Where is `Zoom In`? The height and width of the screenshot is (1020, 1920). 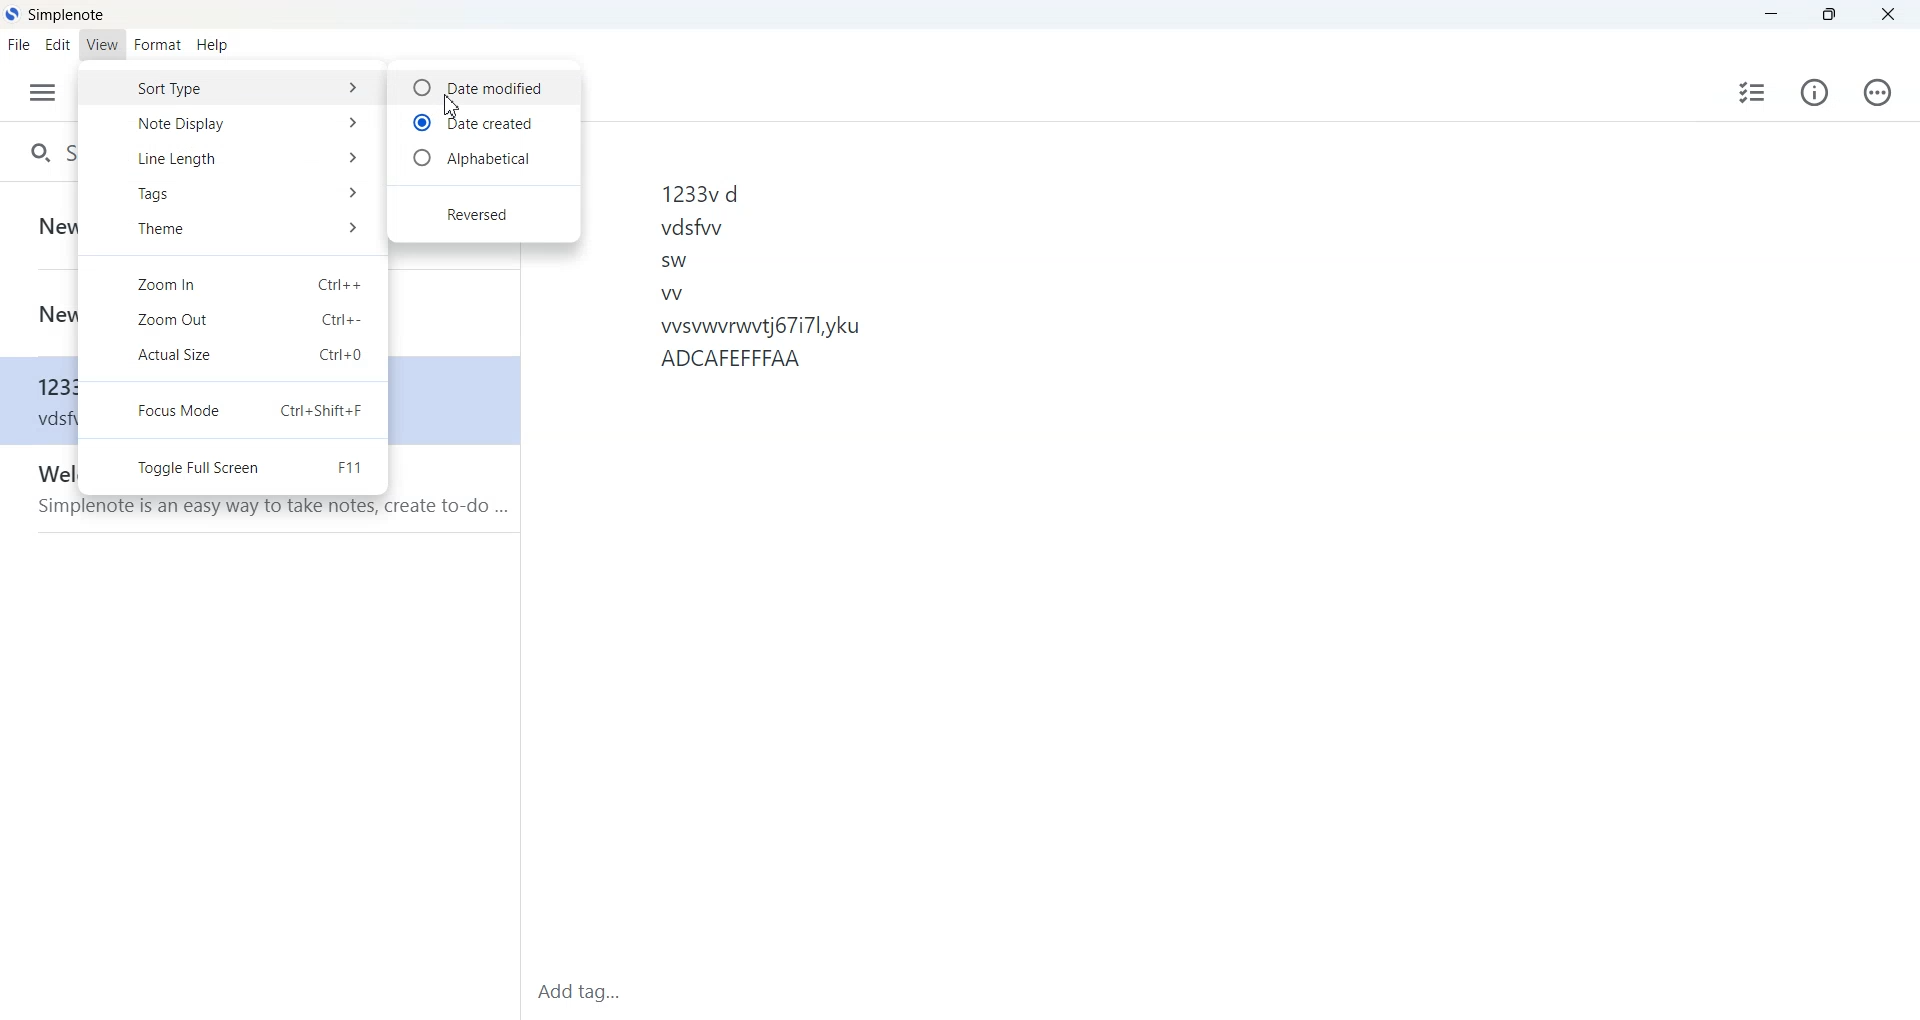 Zoom In is located at coordinates (233, 284).